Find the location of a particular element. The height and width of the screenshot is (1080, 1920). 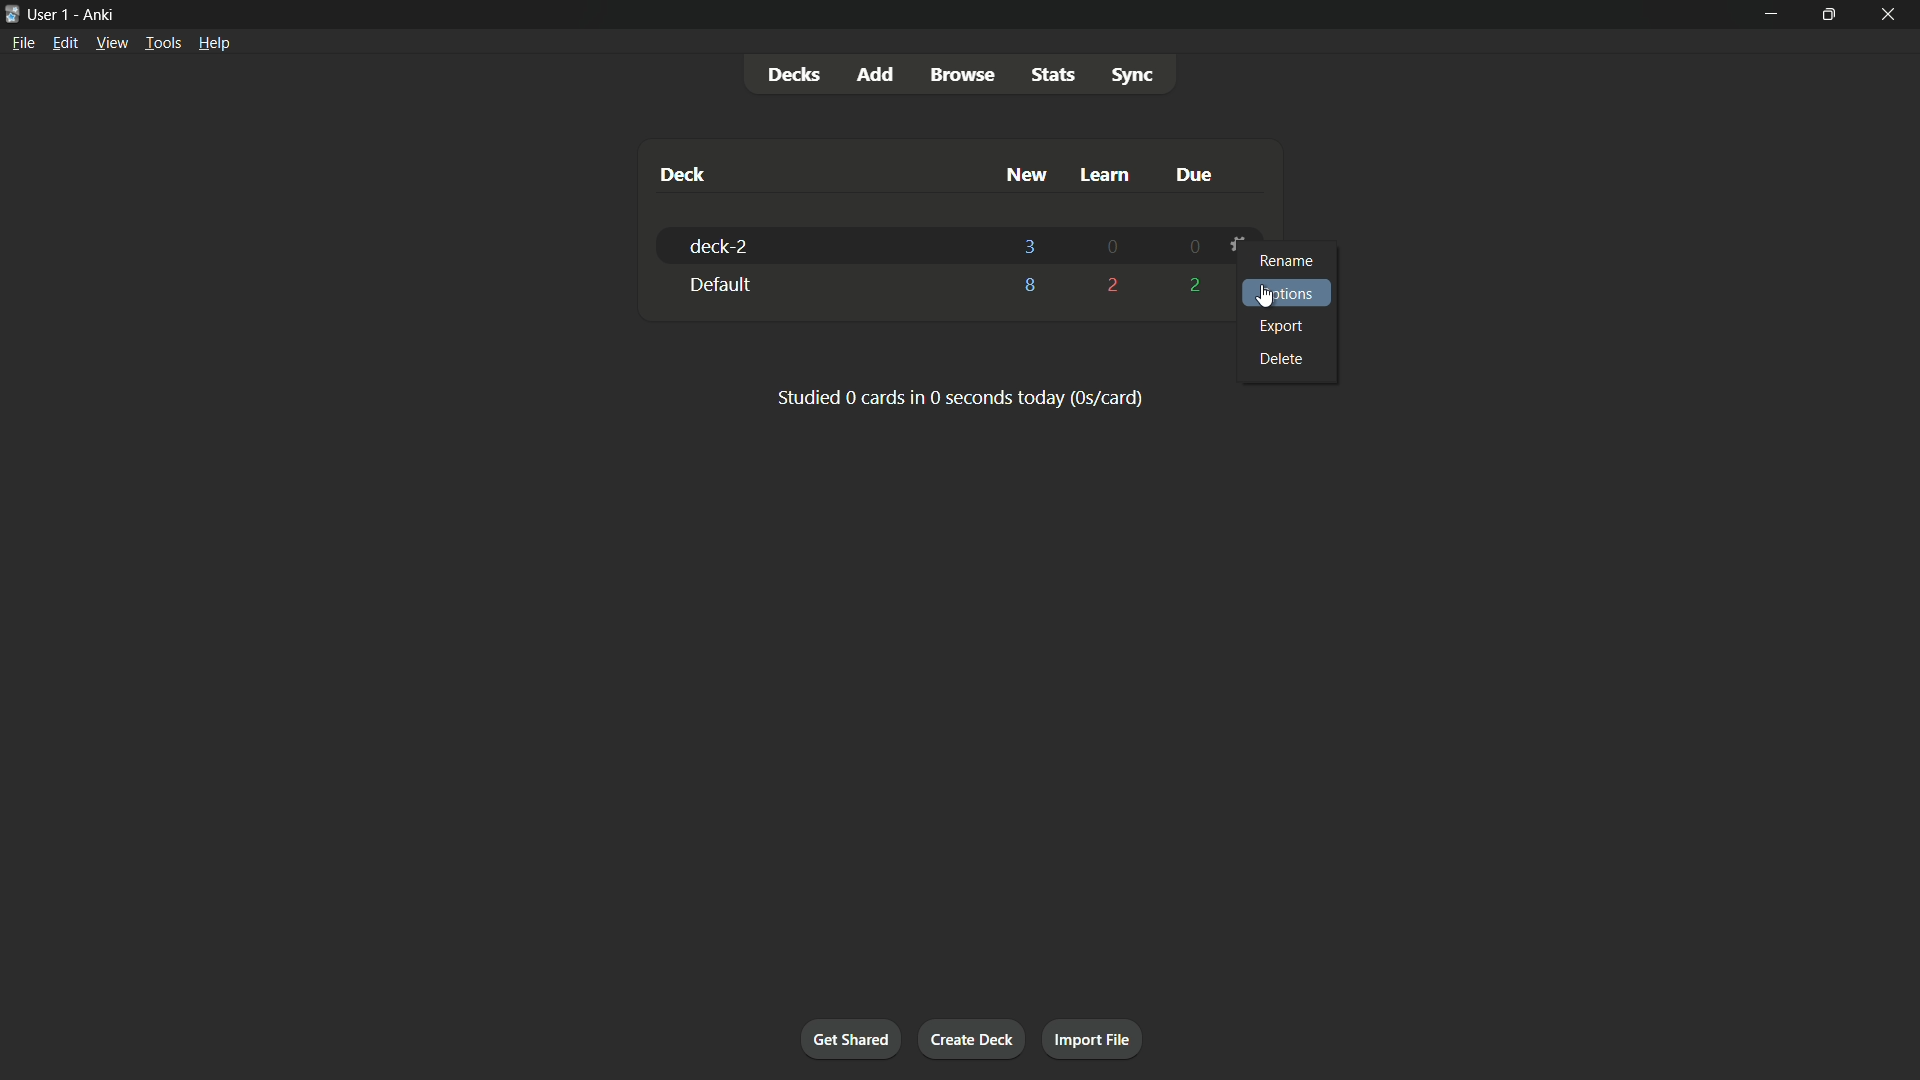

browse is located at coordinates (963, 74).